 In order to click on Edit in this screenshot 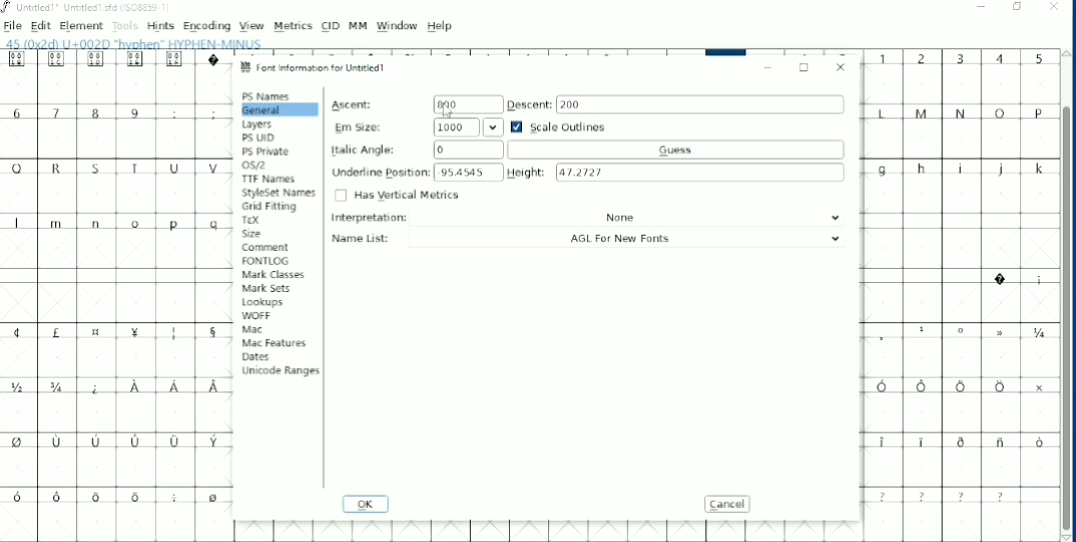, I will do `click(41, 26)`.